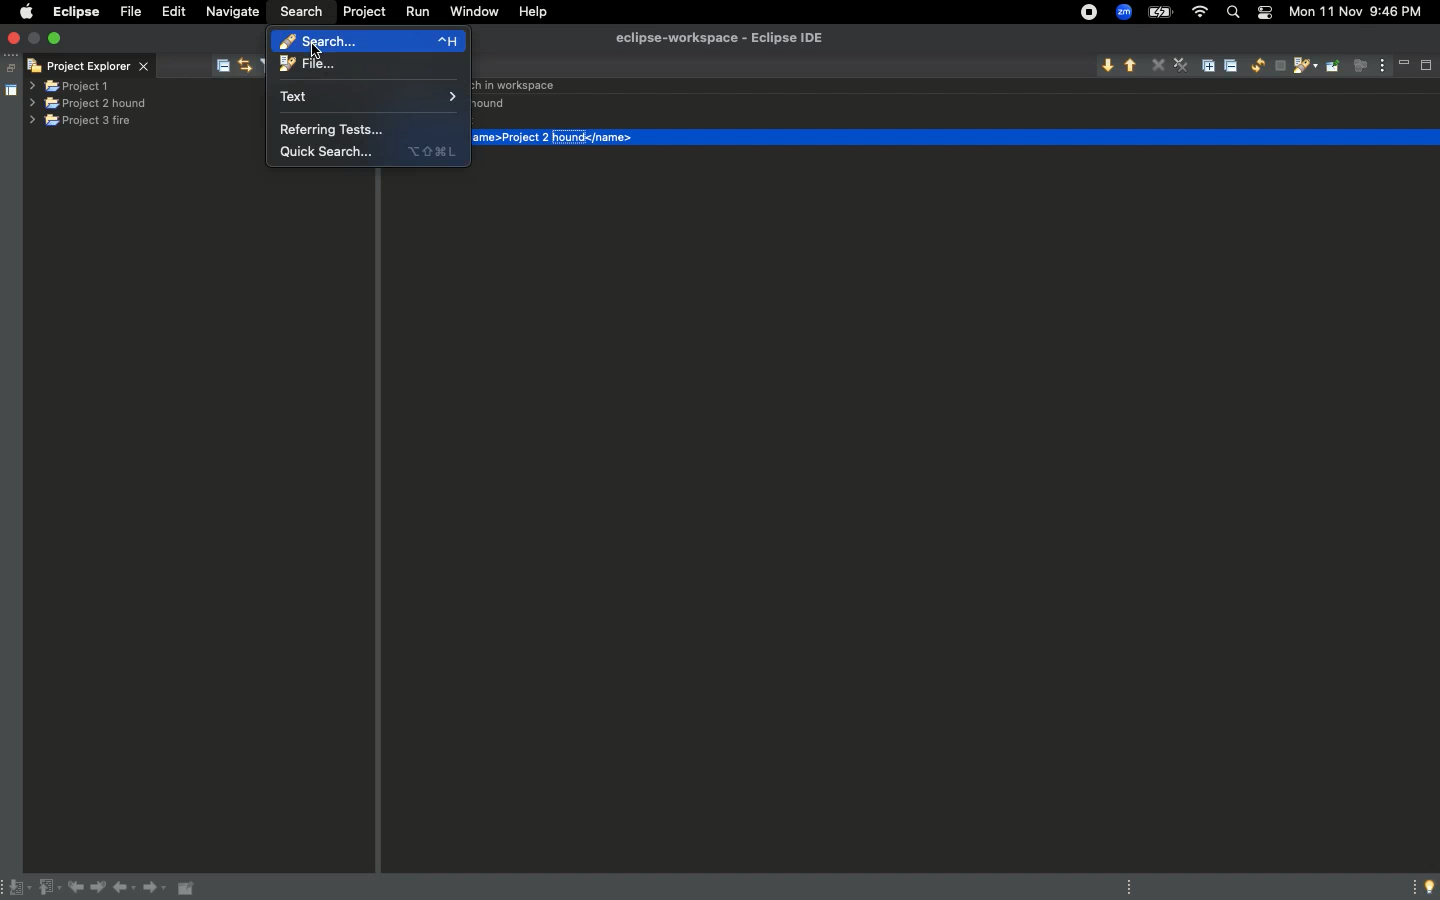 This screenshot has height=900, width=1440. I want to click on ch in workspace, so click(518, 86).